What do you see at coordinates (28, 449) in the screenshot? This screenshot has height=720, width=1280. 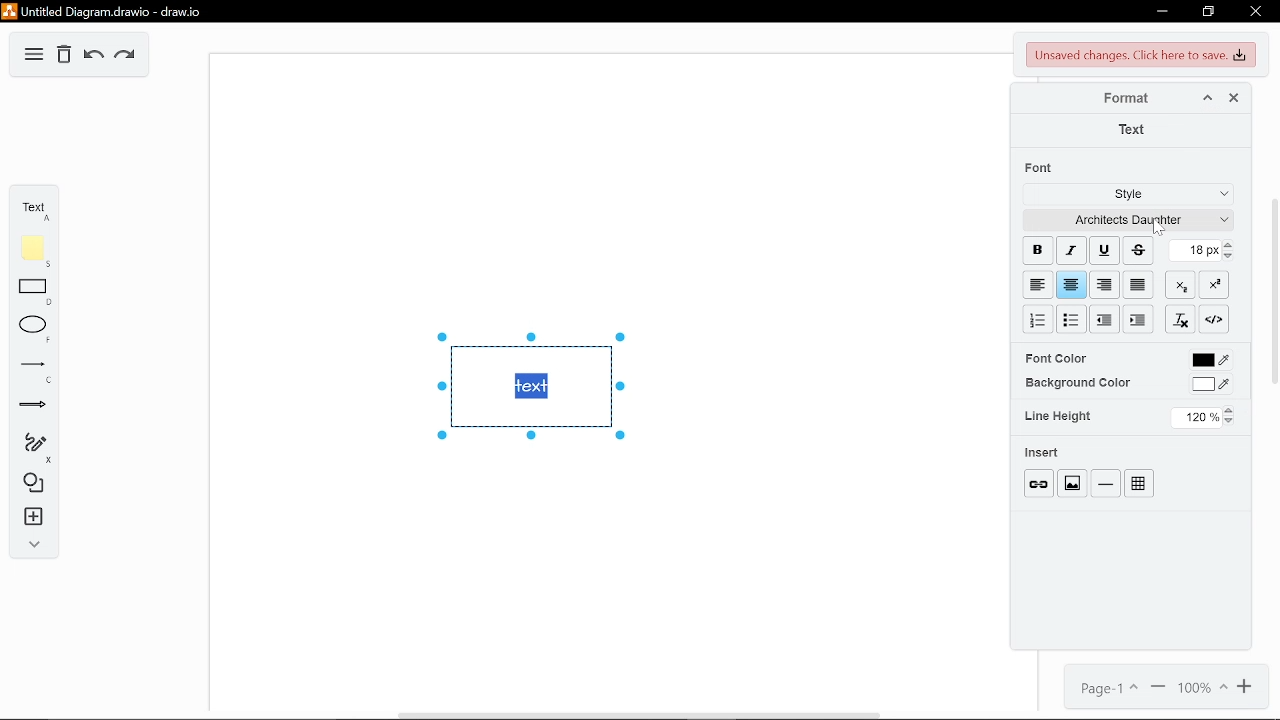 I see `freehand` at bounding box center [28, 449].